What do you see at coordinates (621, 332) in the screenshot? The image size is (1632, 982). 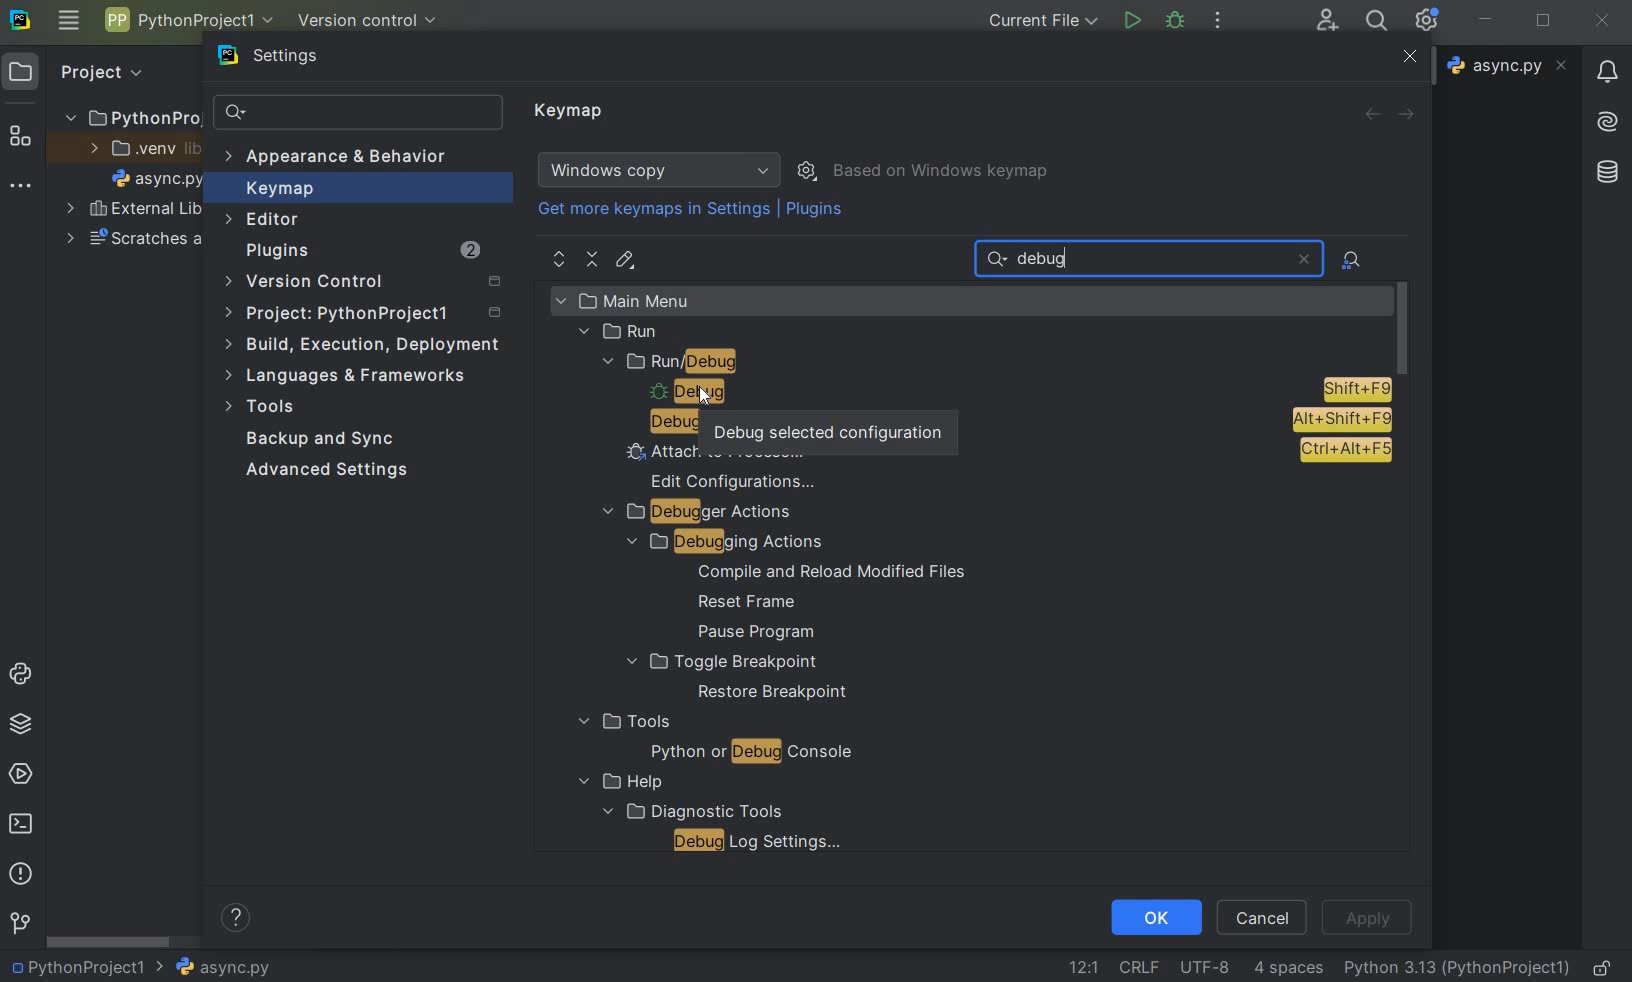 I see `run` at bounding box center [621, 332].